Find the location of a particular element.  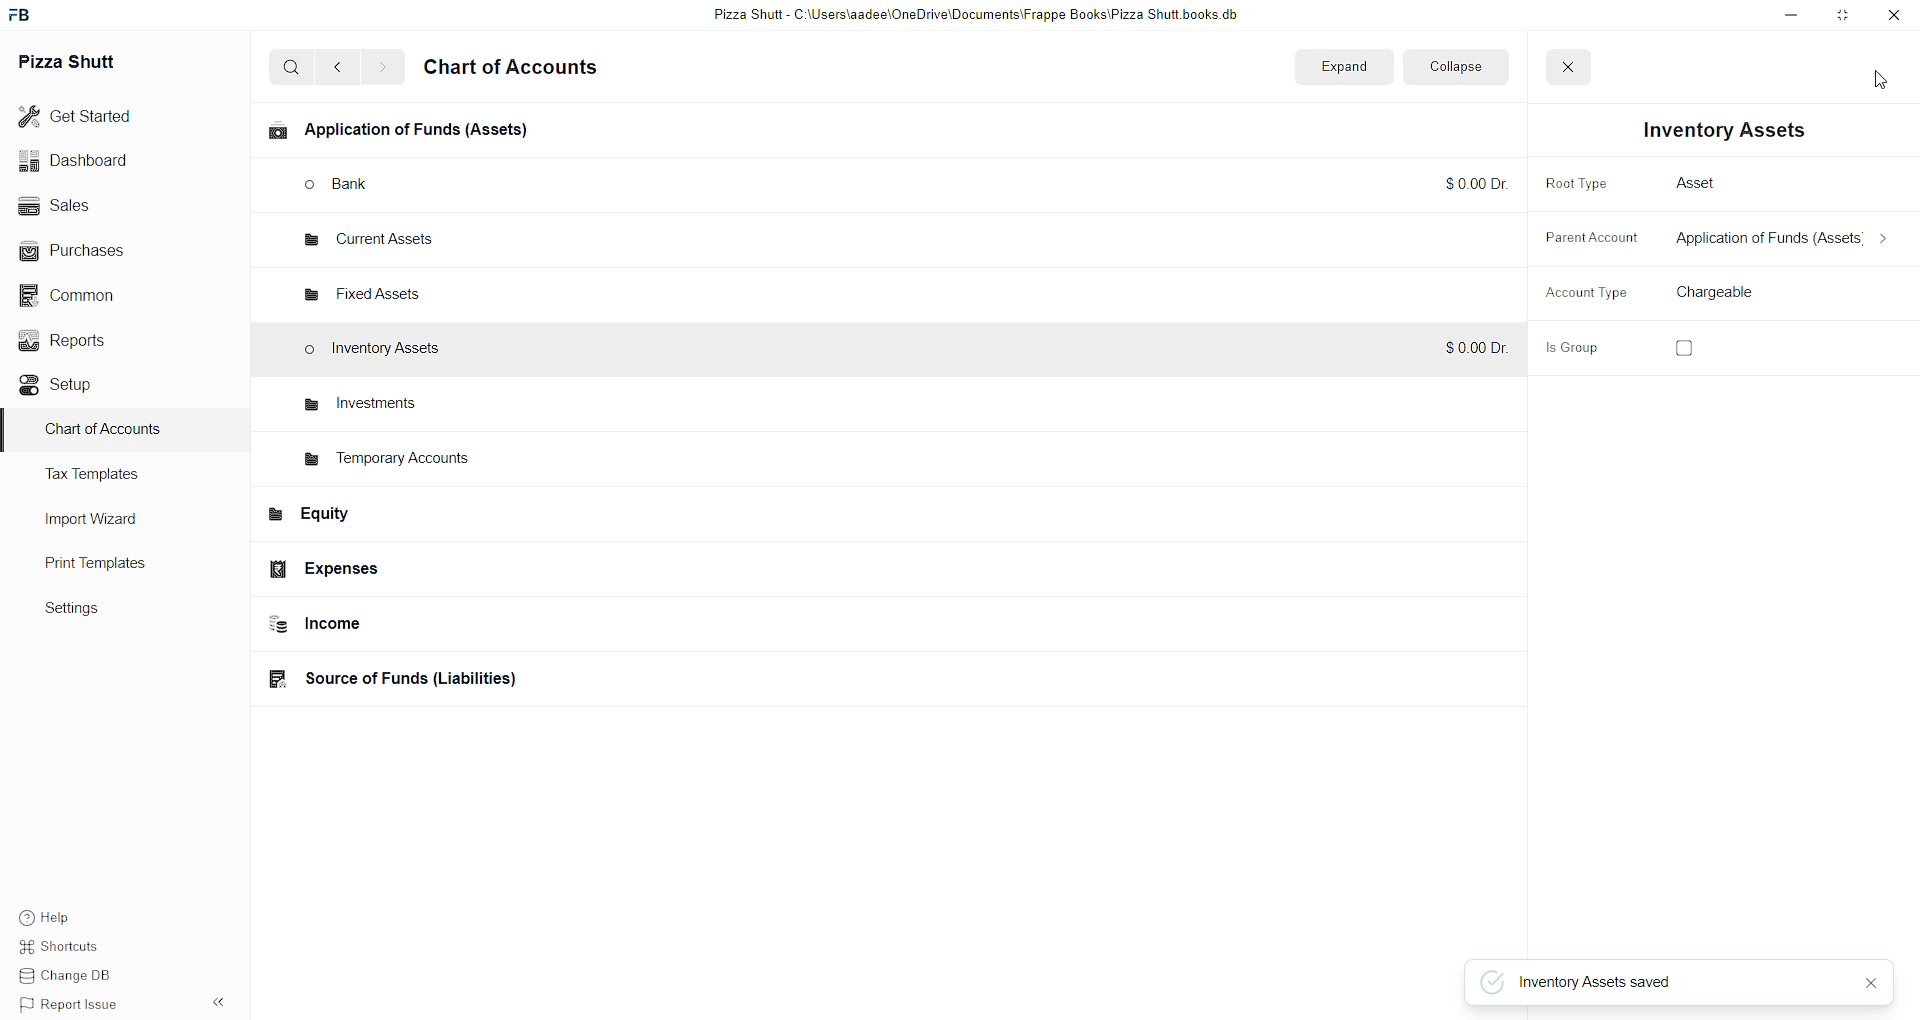

$0.00 Dr. is located at coordinates (1465, 348).